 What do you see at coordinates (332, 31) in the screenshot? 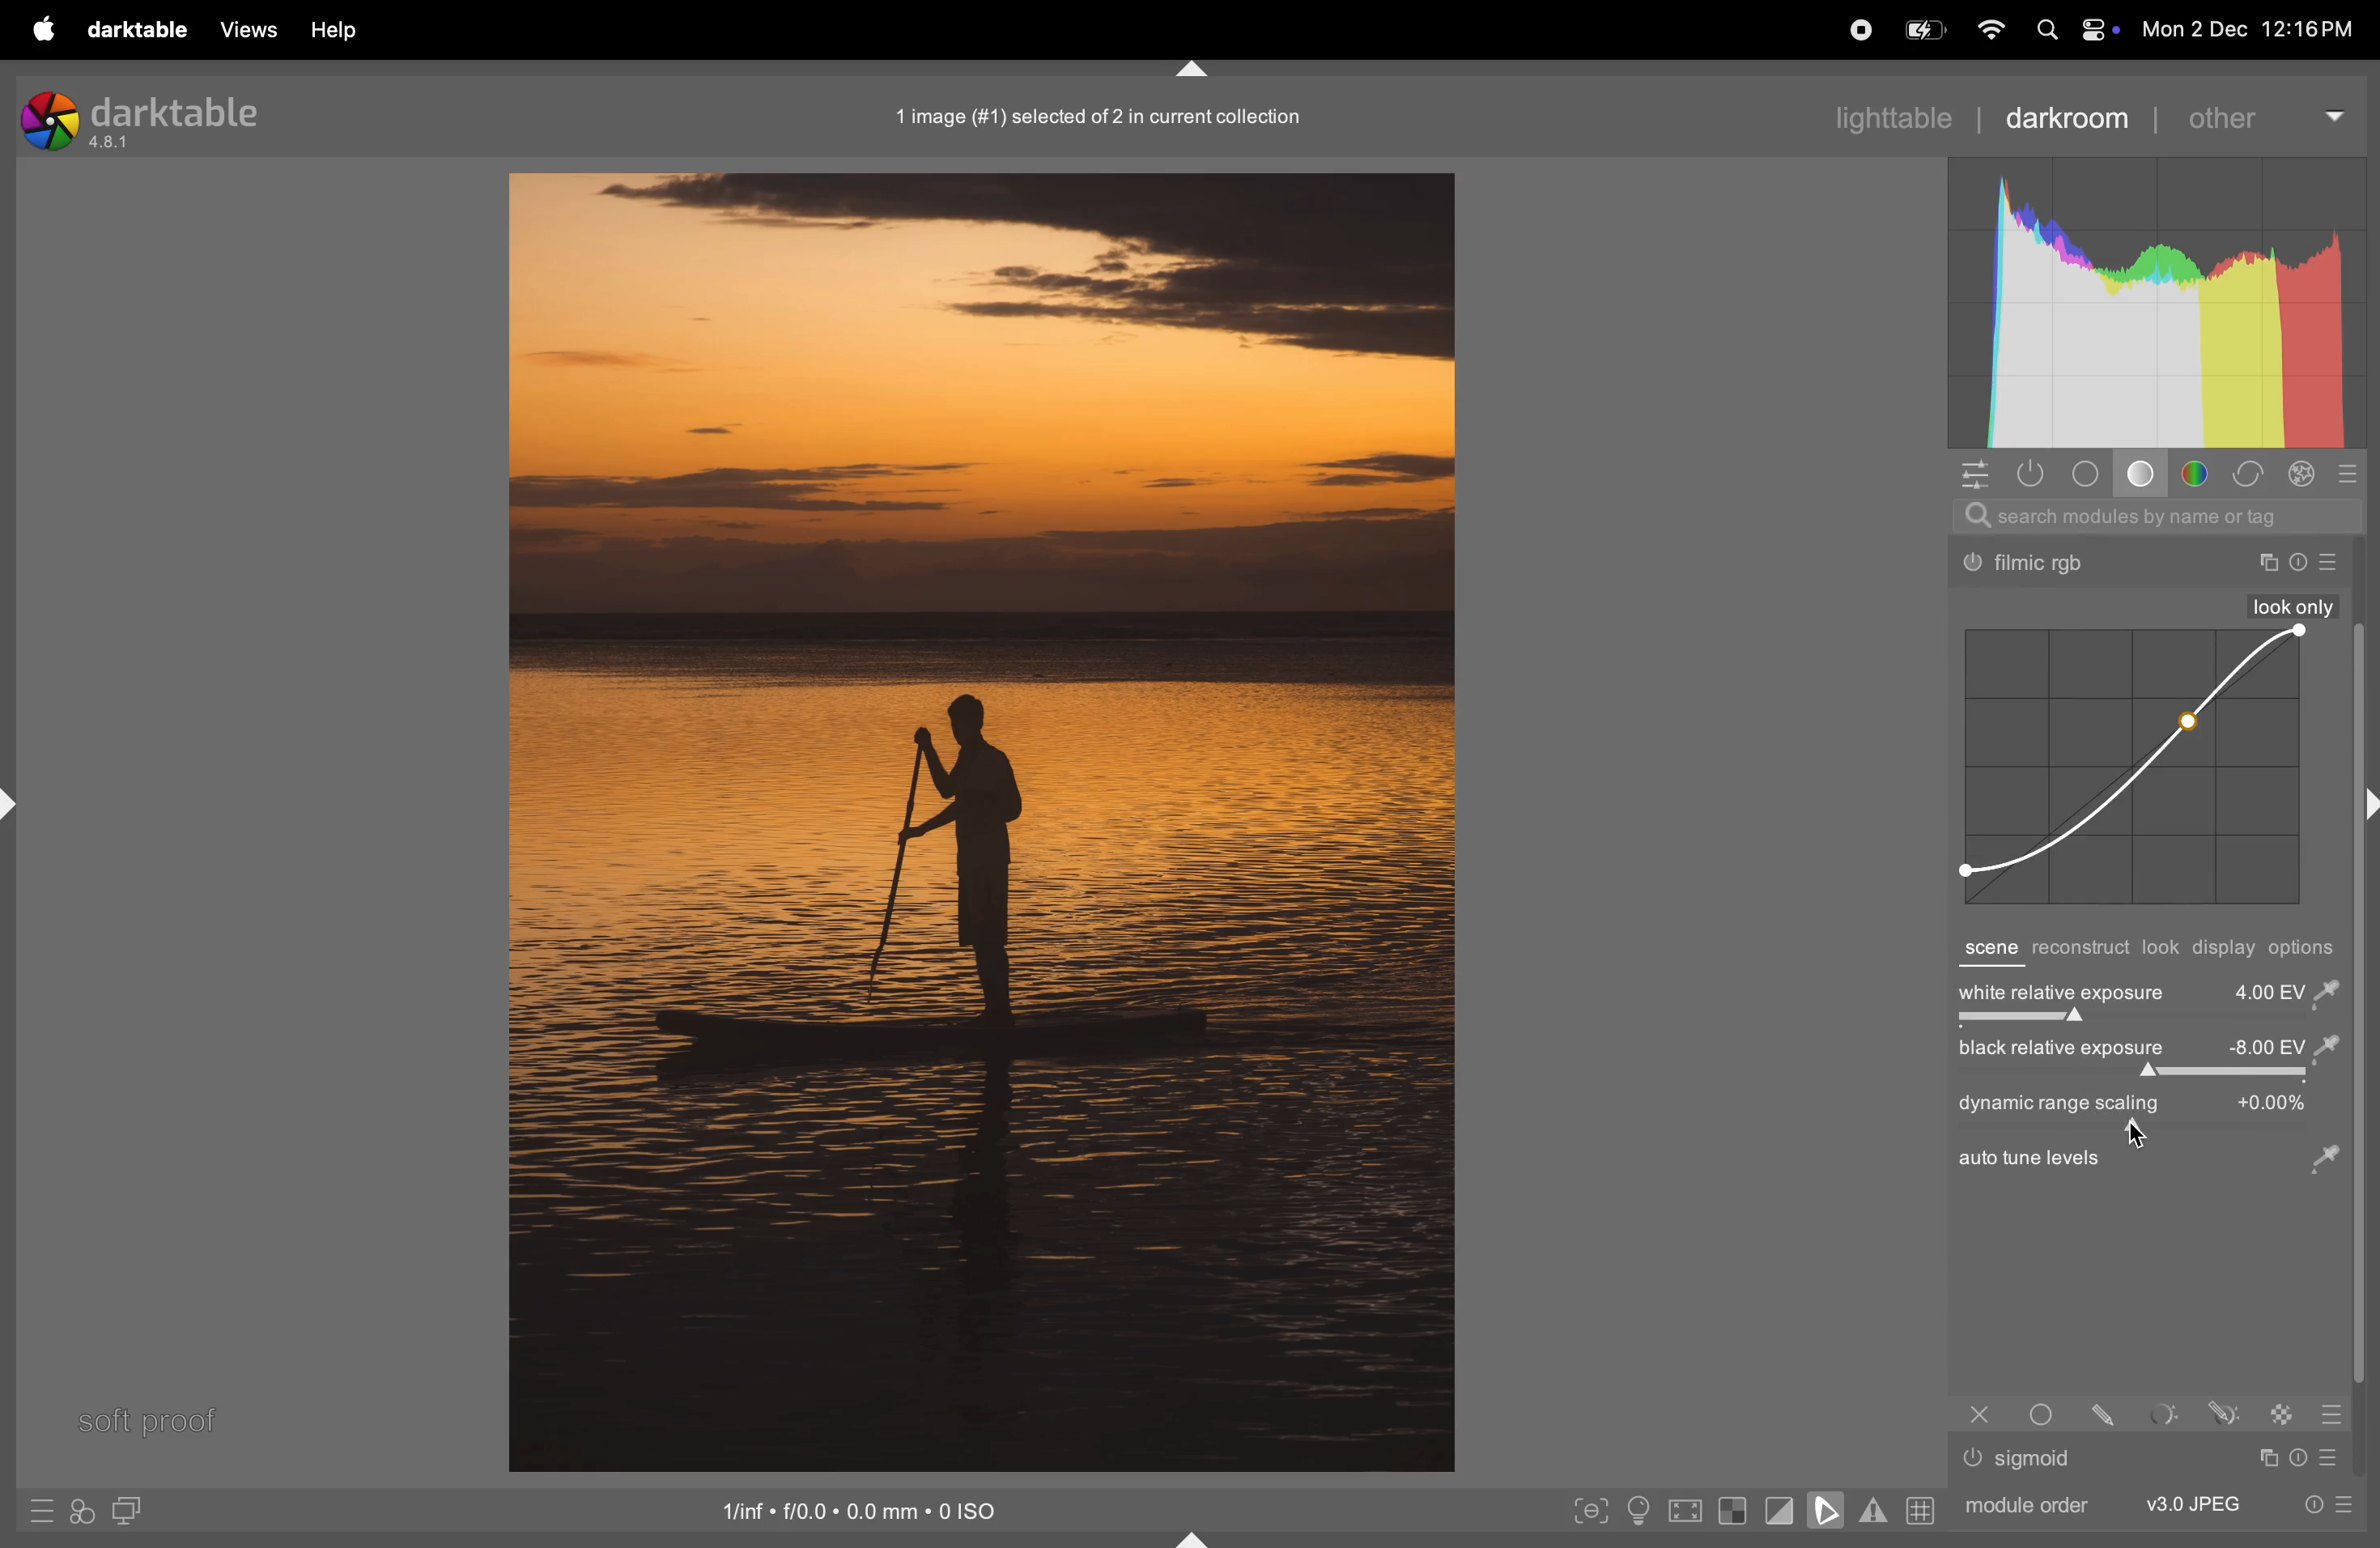
I see `help` at bounding box center [332, 31].